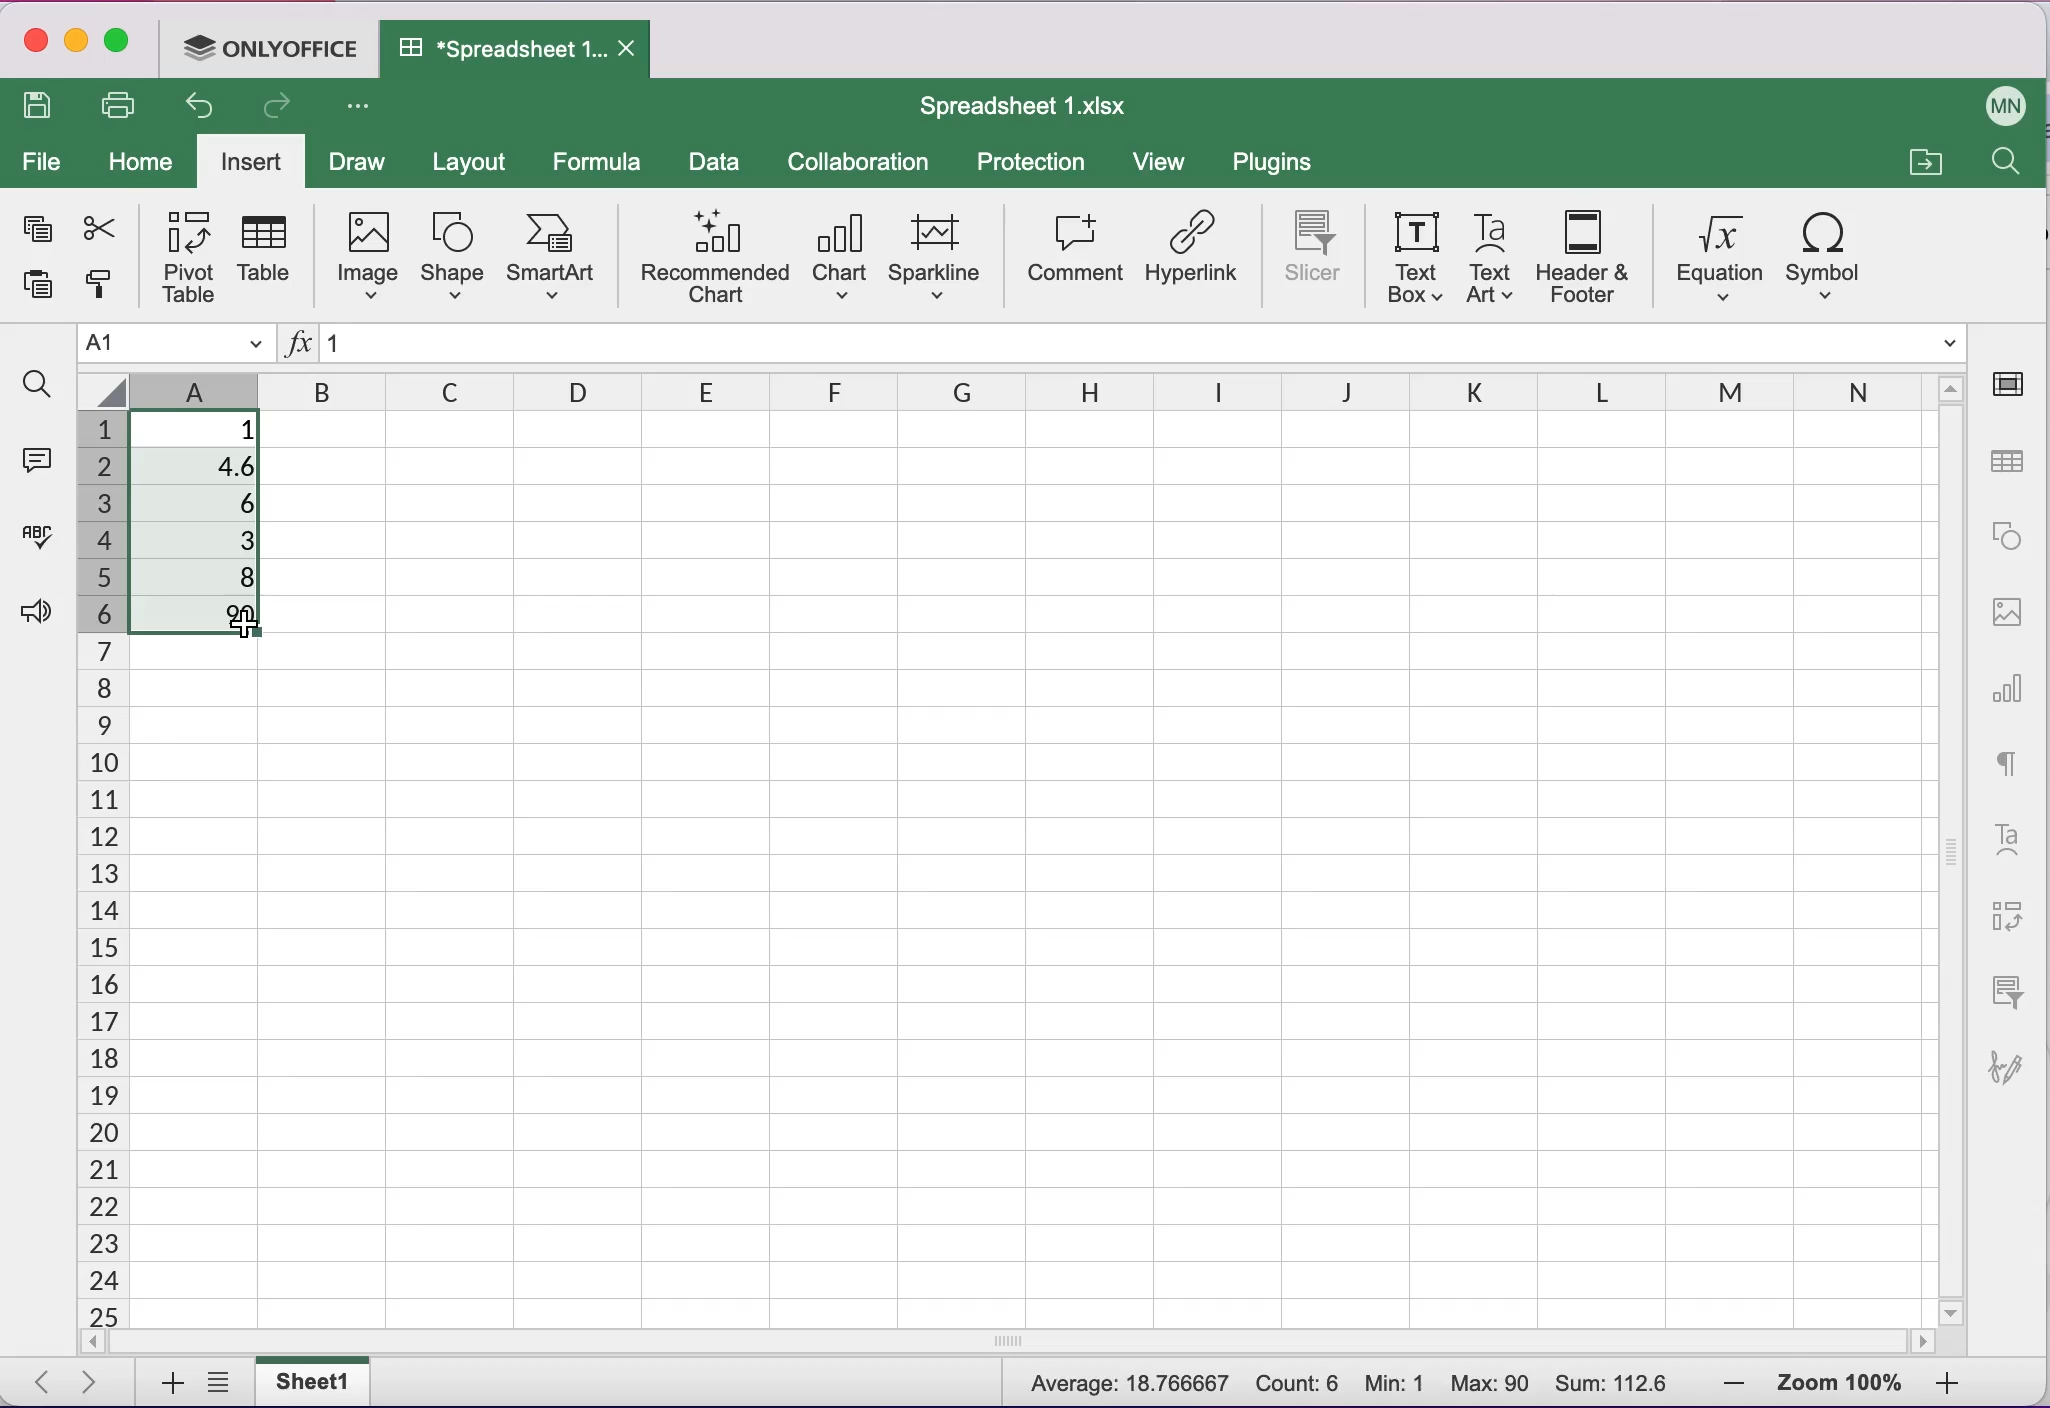 This screenshot has width=2050, height=1408. I want to click on shape, so click(450, 261).